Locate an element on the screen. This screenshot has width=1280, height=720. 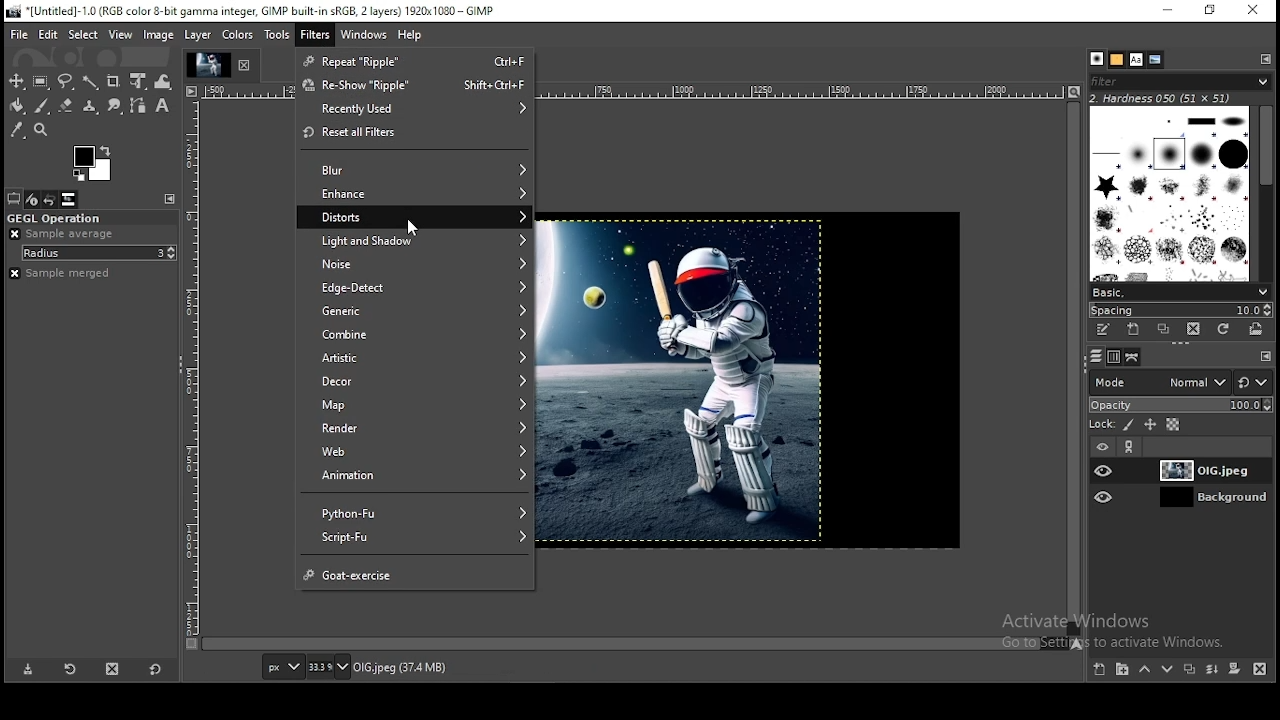
Task Display is located at coordinates (211, 66).